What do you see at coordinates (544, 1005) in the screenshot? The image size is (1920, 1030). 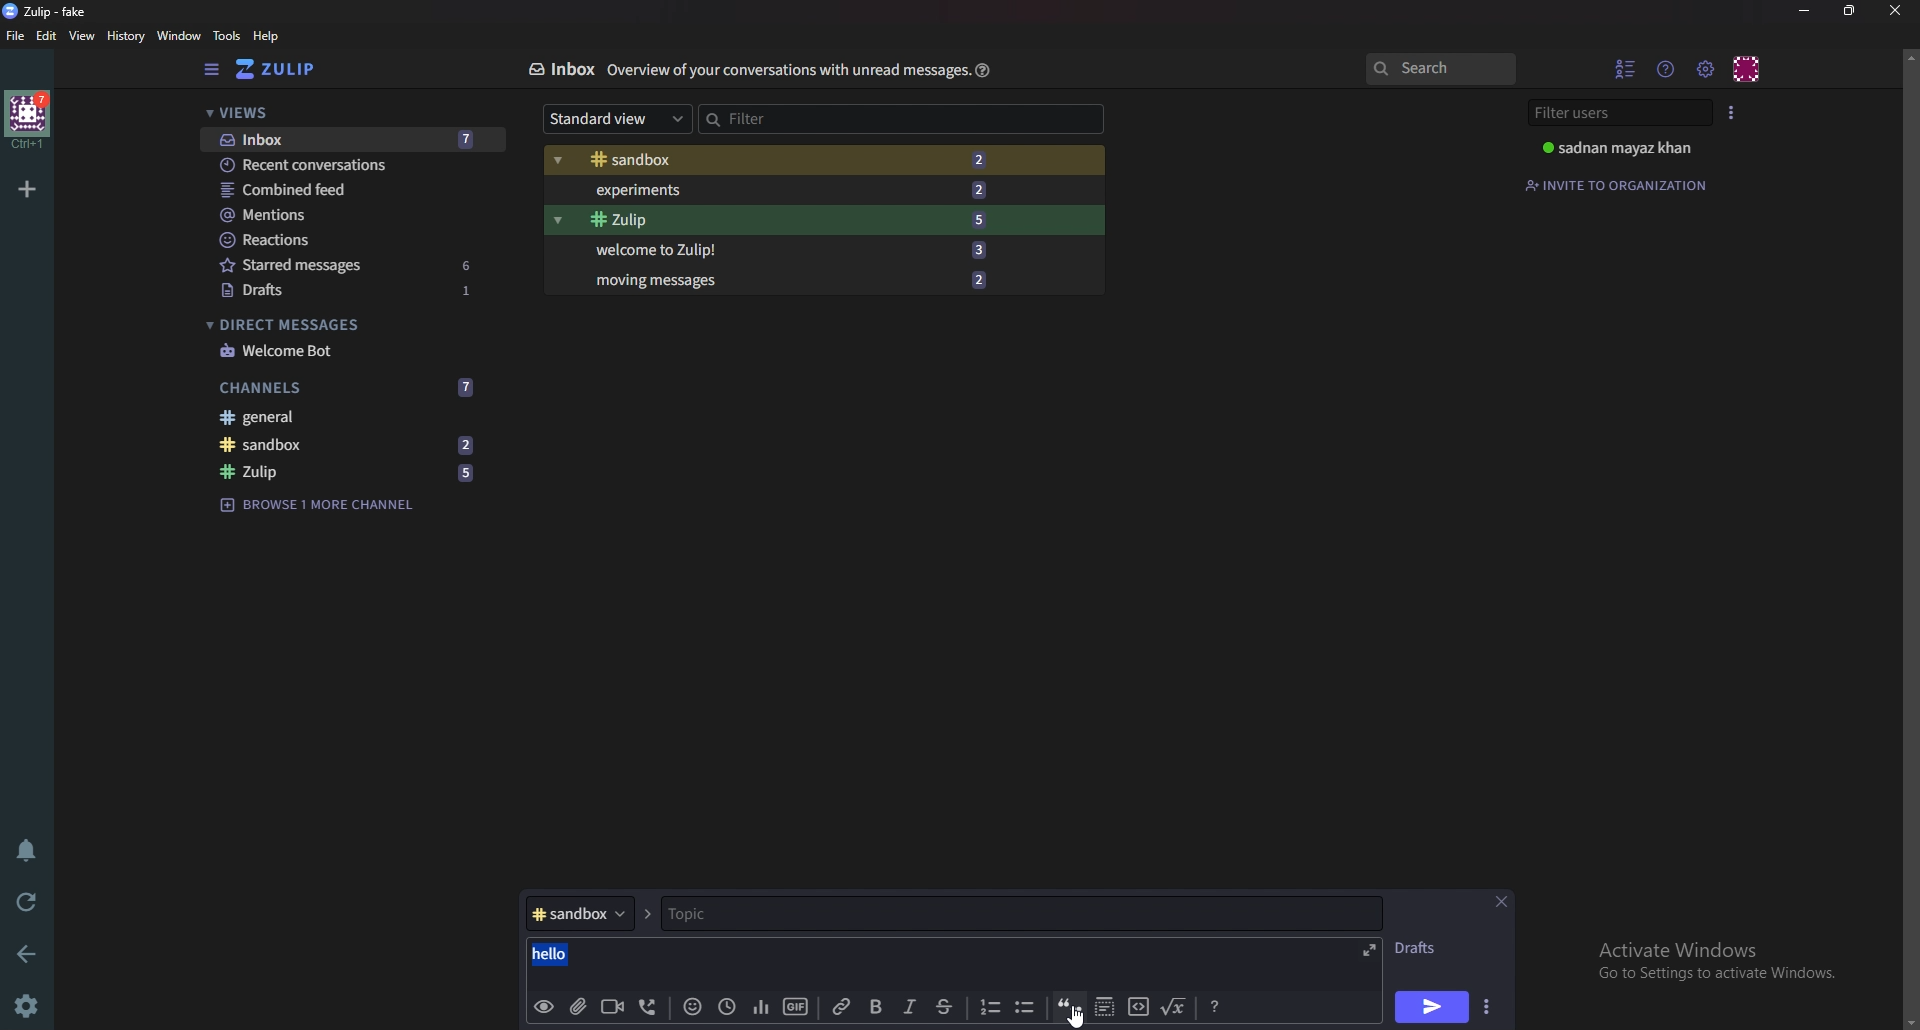 I see `preview` at bounding box center [544, 1005].